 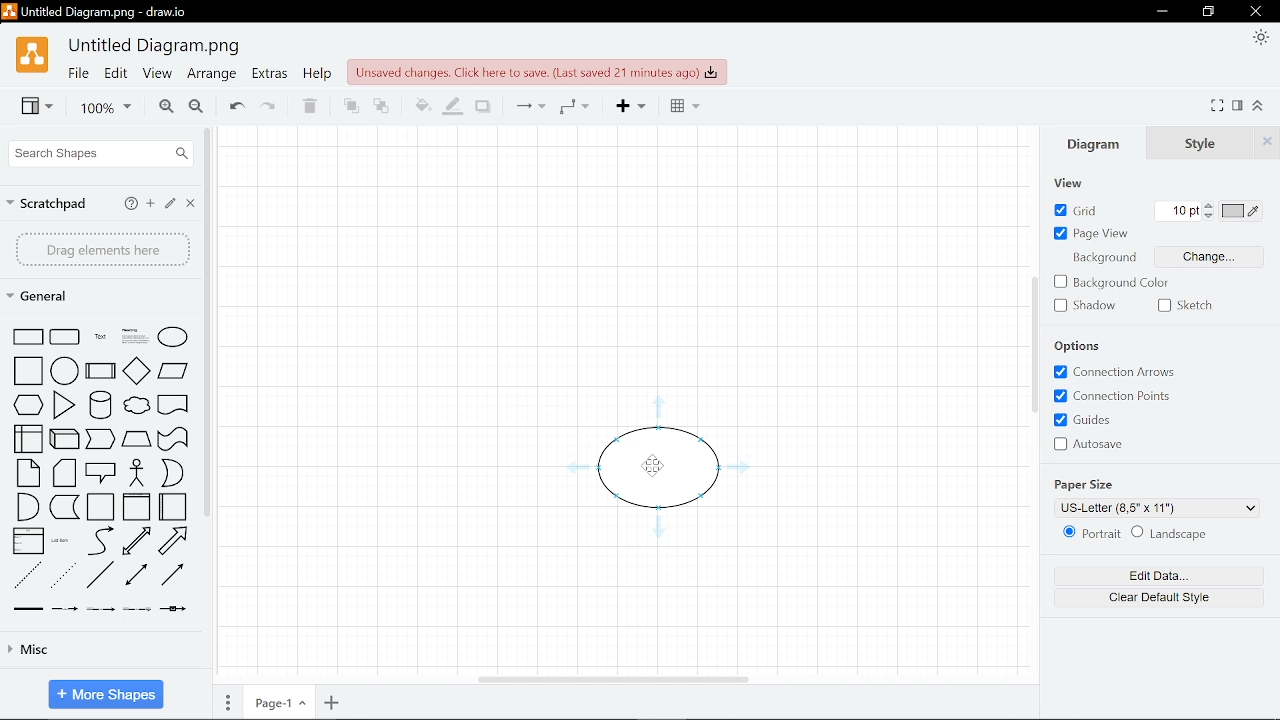 What do you see at coordinates (154, 47) in the screenshot?
I see `File name` at bounding box center [154, 47].